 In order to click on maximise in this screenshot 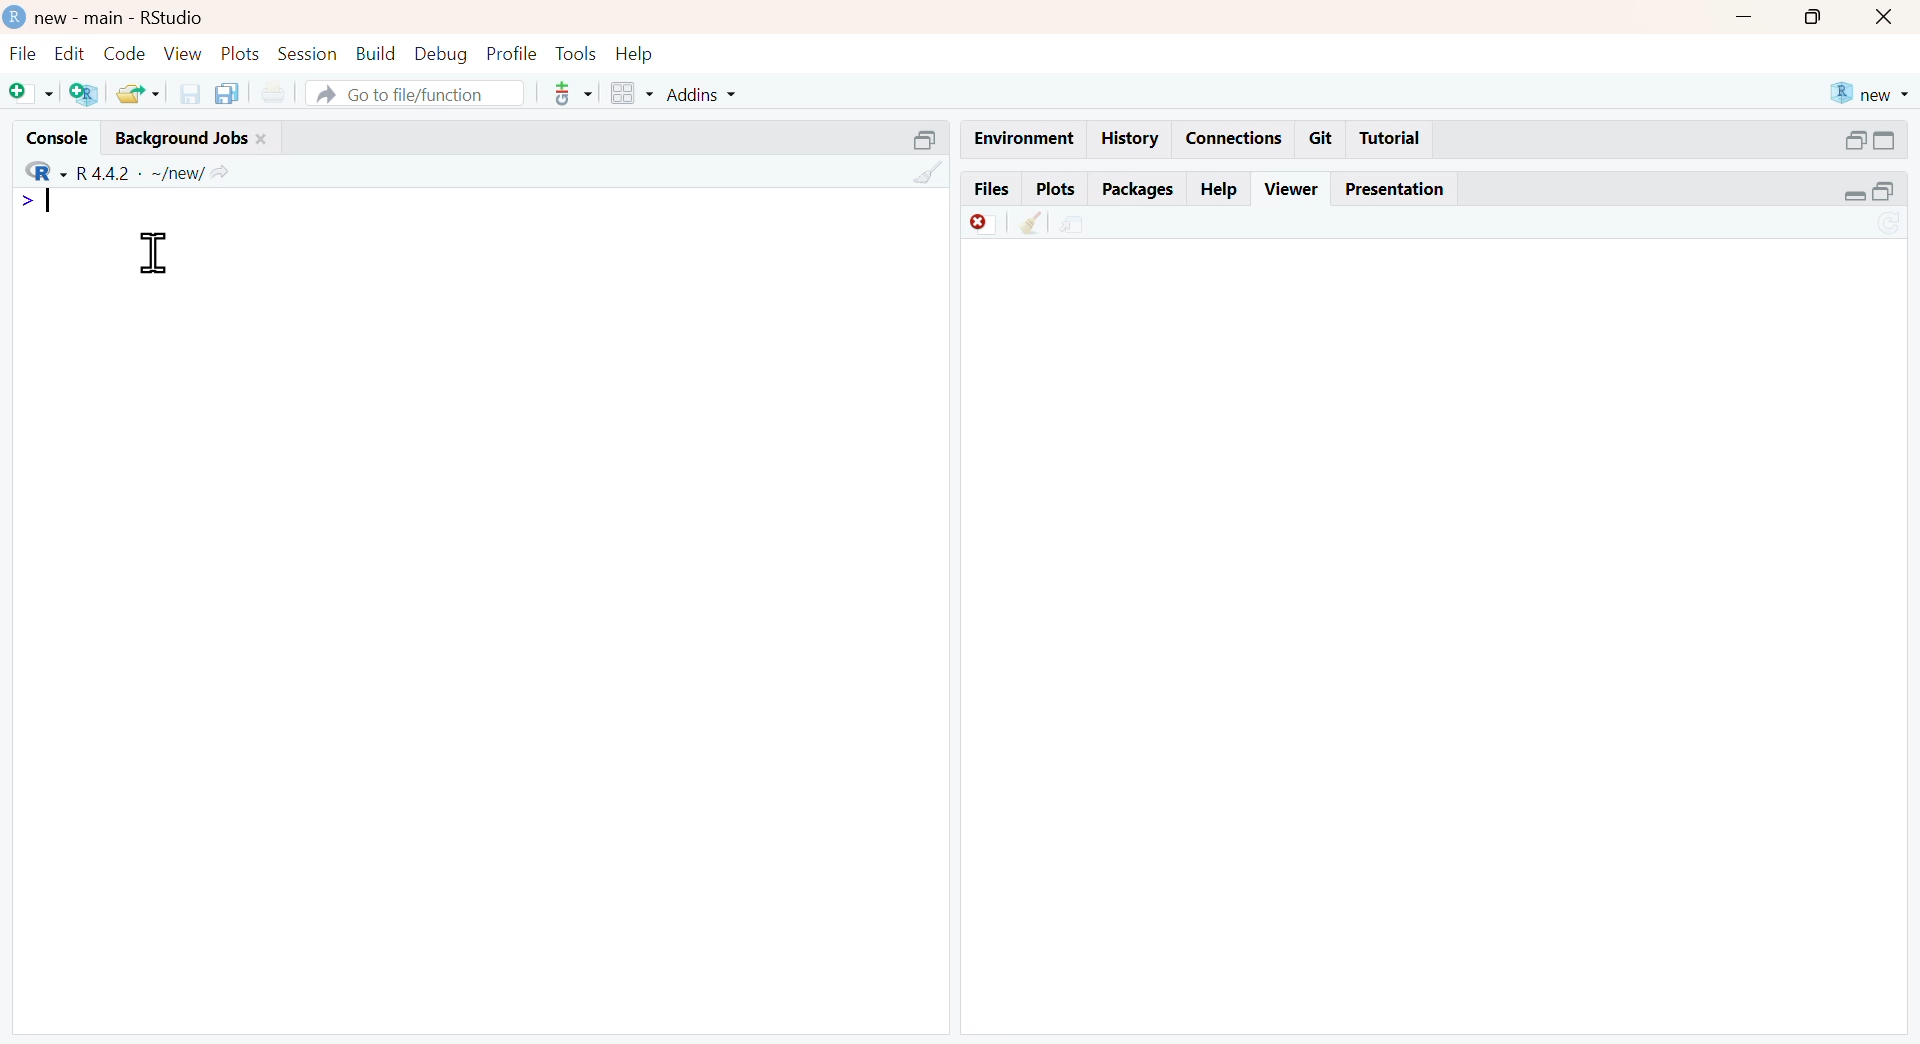, I will do `click(1814, 16)`.